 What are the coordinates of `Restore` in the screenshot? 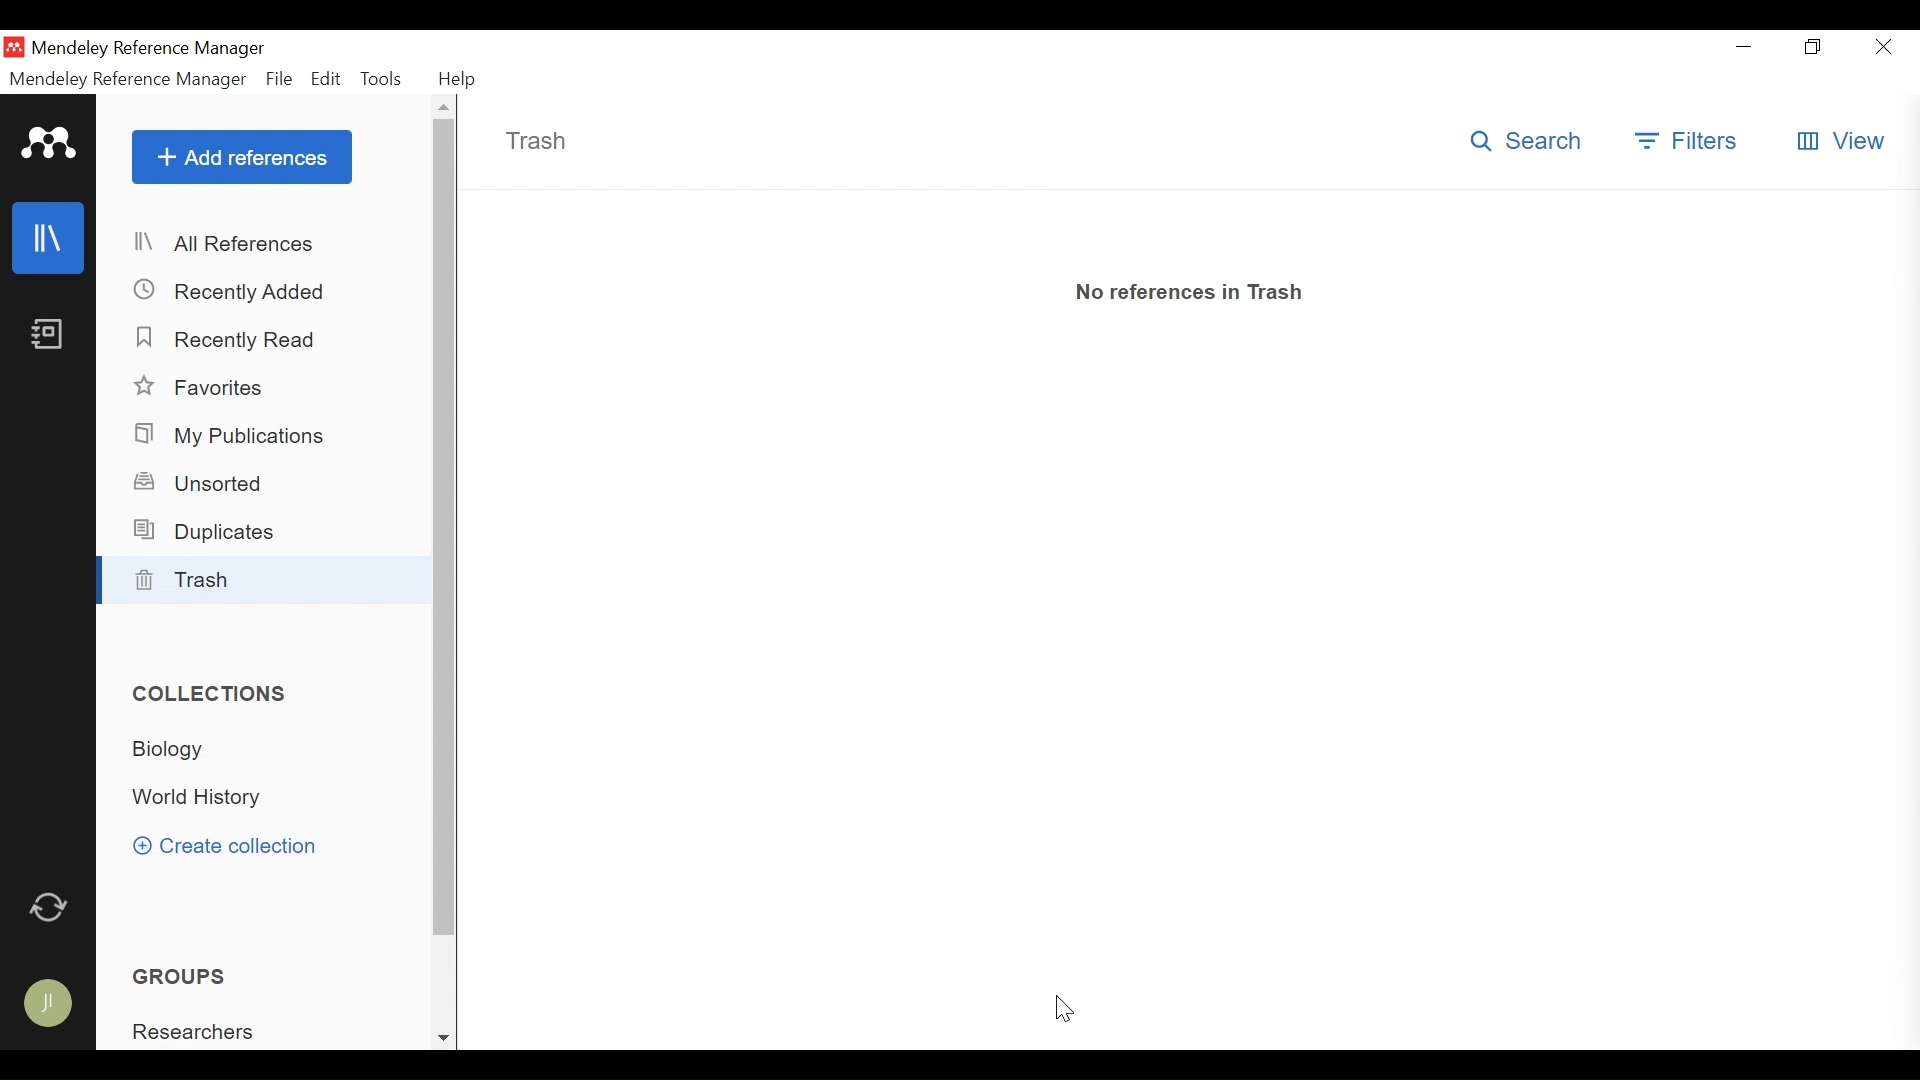 It's located at (1811, 48).